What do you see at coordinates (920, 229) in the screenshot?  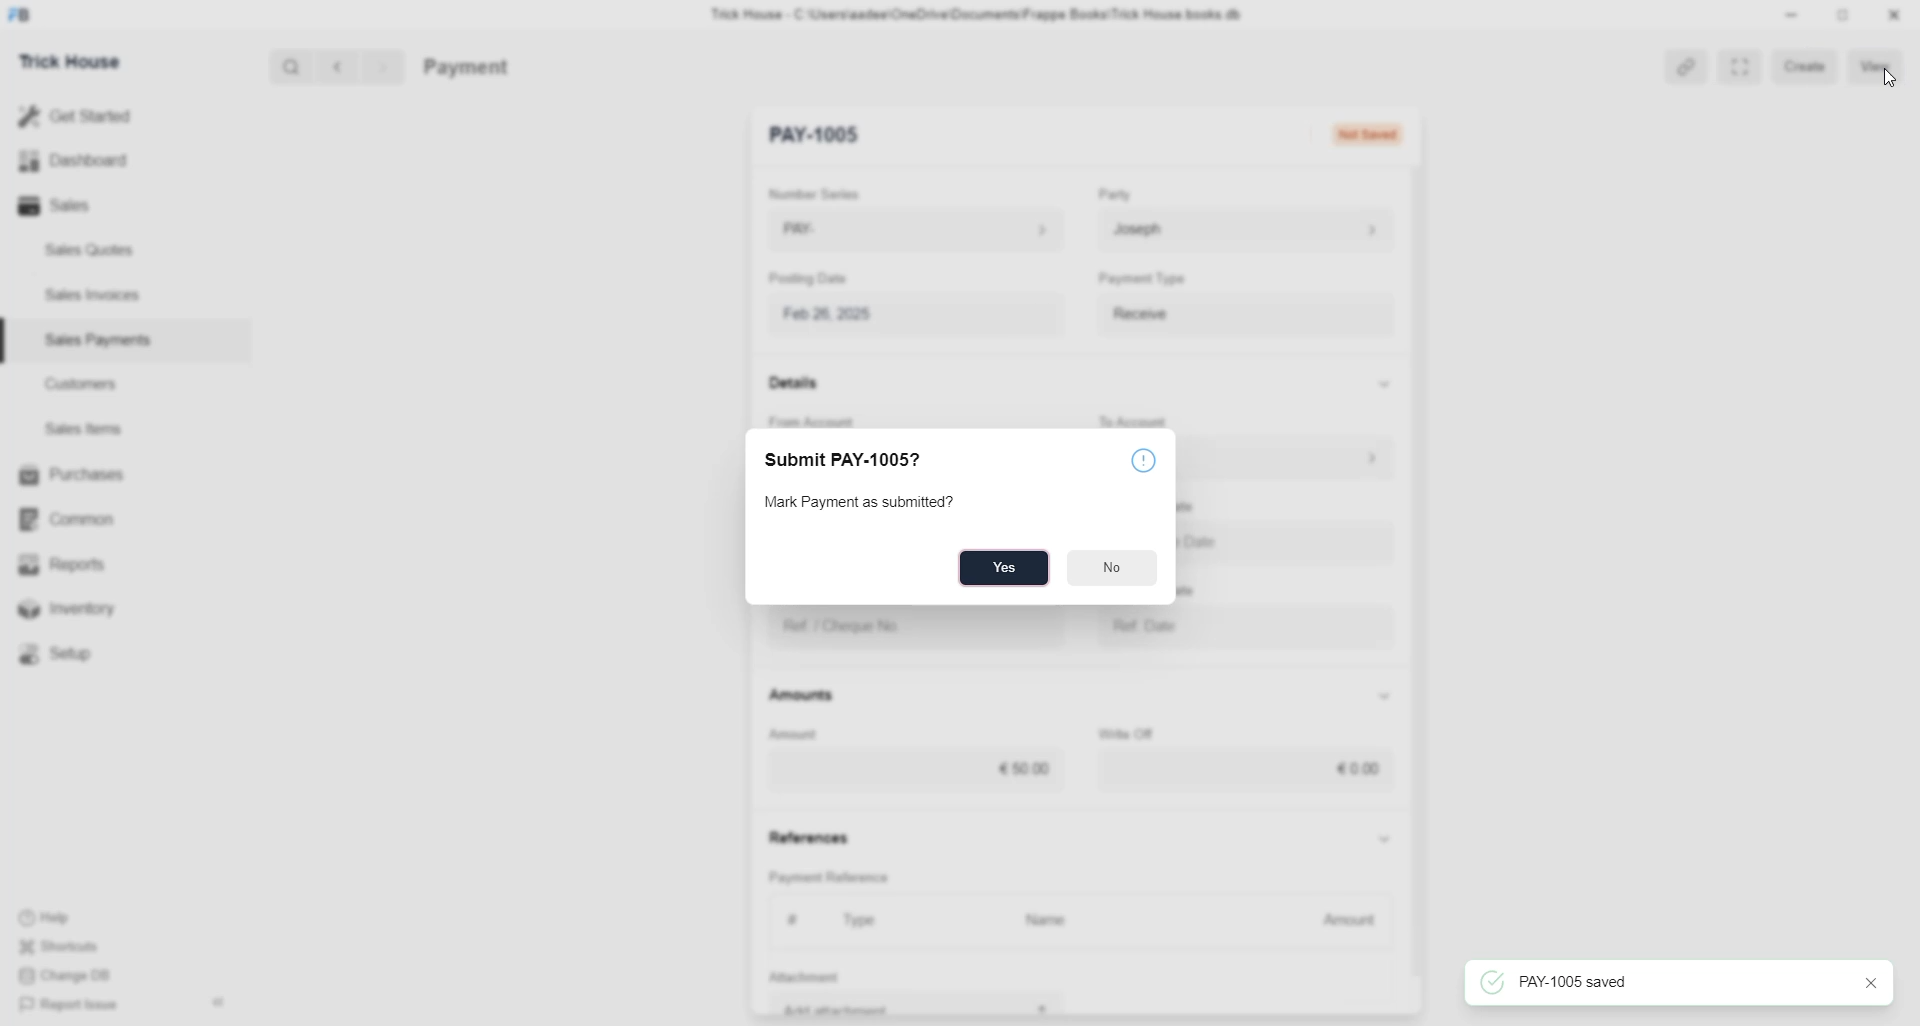 I see `PAY` at bounding box center [920, 229].